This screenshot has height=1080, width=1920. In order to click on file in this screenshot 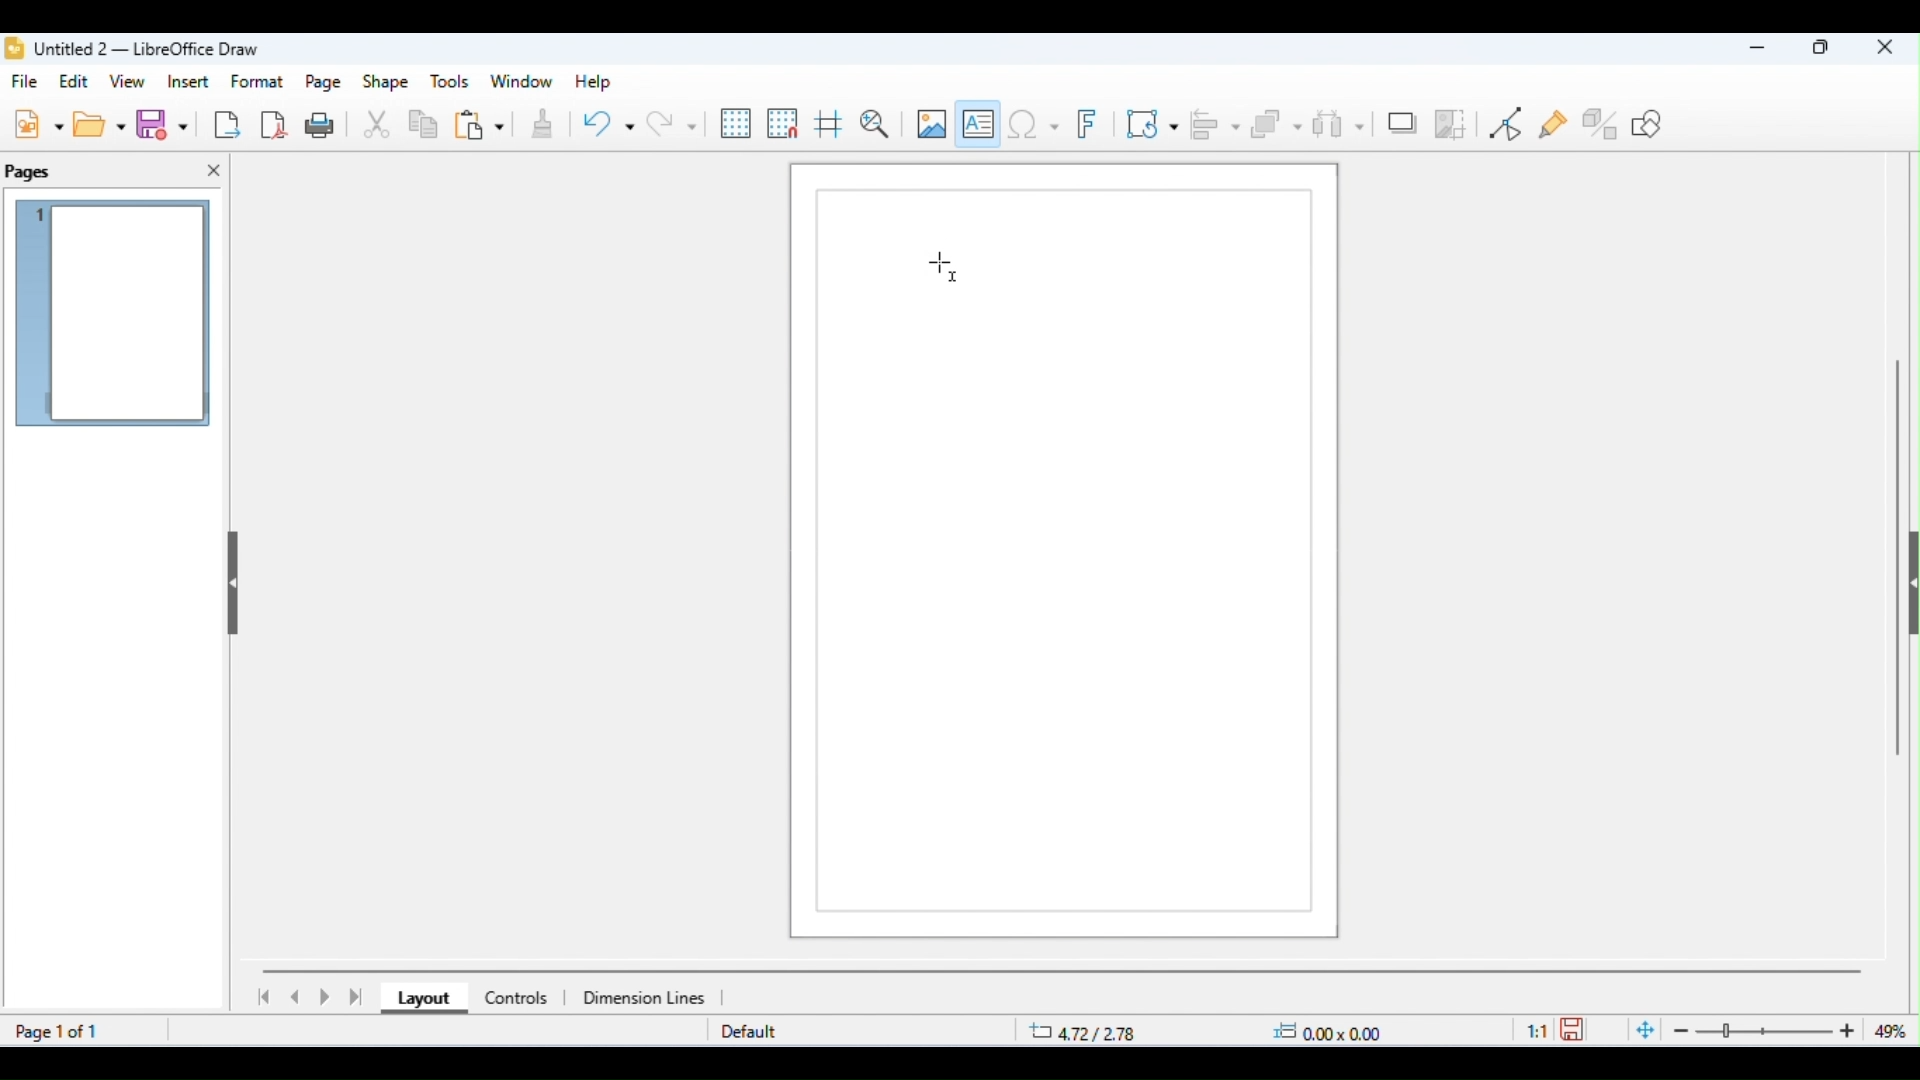, I will do `click(28, 83)`.